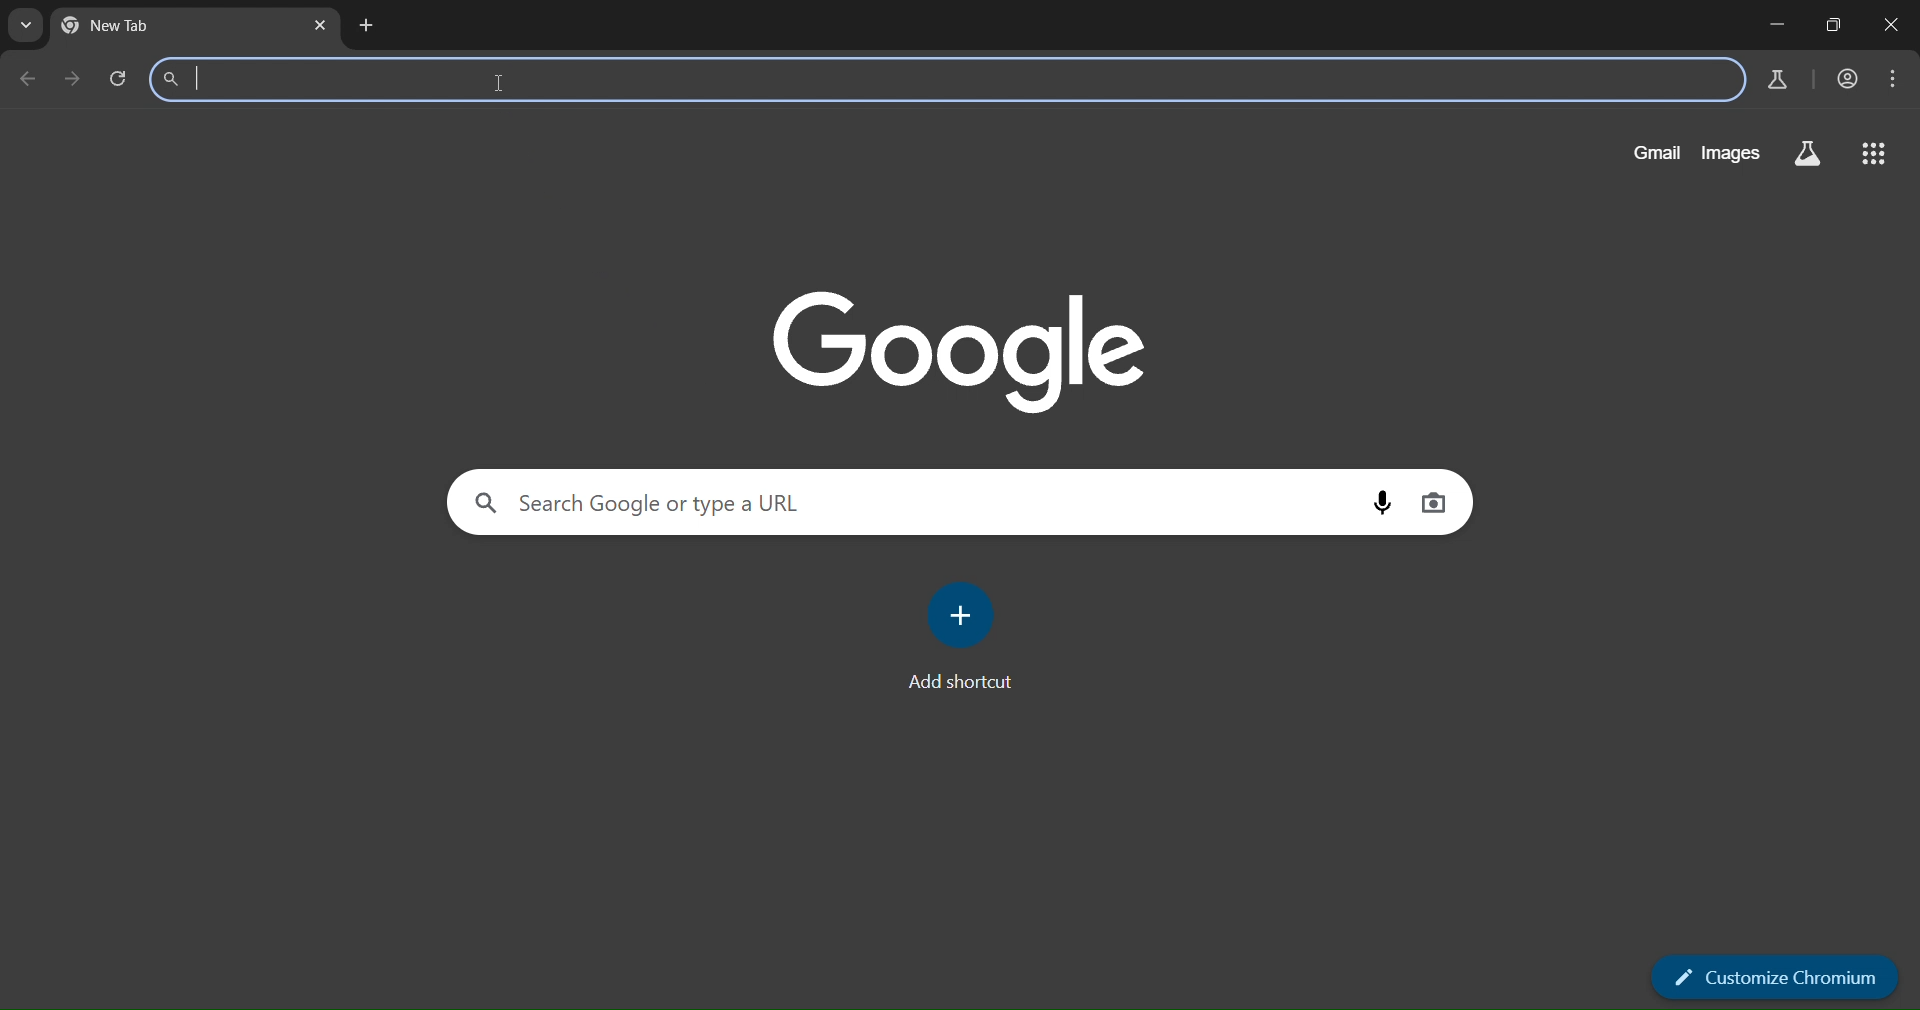  Describe the element at coordinates (940, 80) in the screenshot. I see `Search Google or type a URL` at that location.